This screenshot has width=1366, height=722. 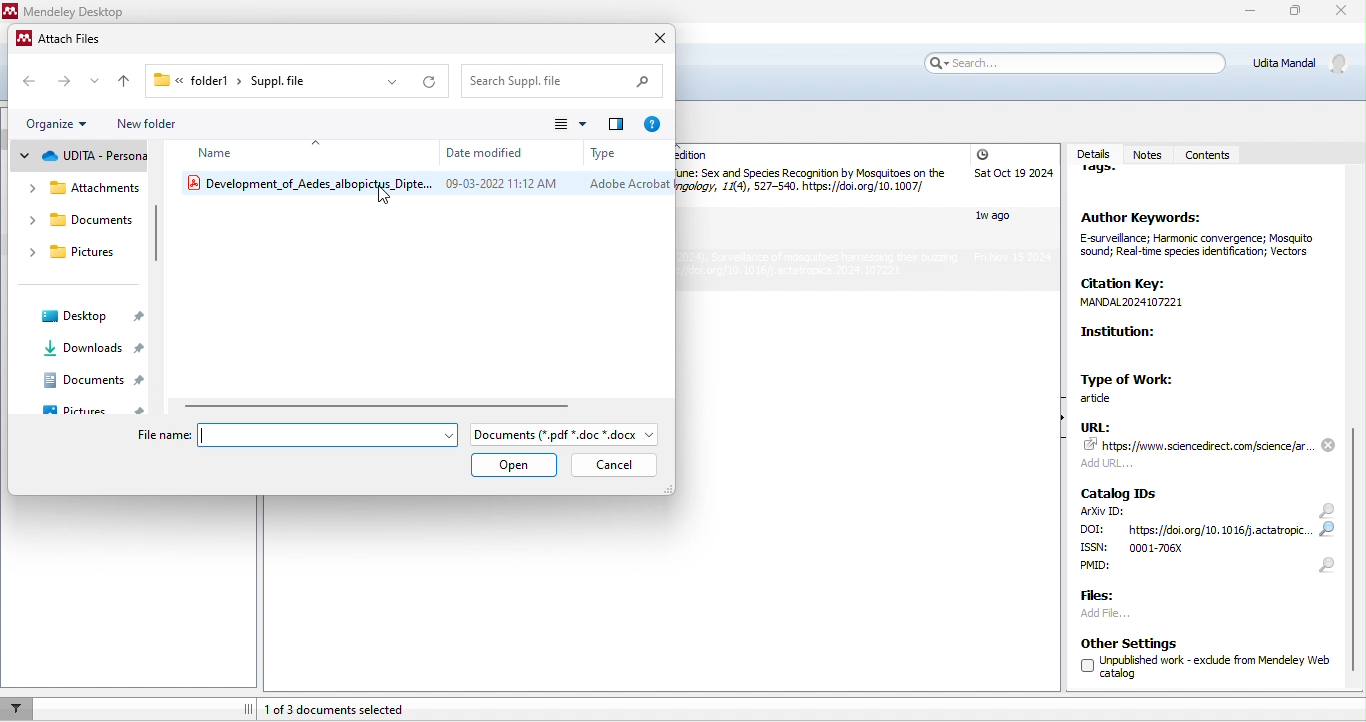 I want to click on upto previous, so click(x=129, y=83).